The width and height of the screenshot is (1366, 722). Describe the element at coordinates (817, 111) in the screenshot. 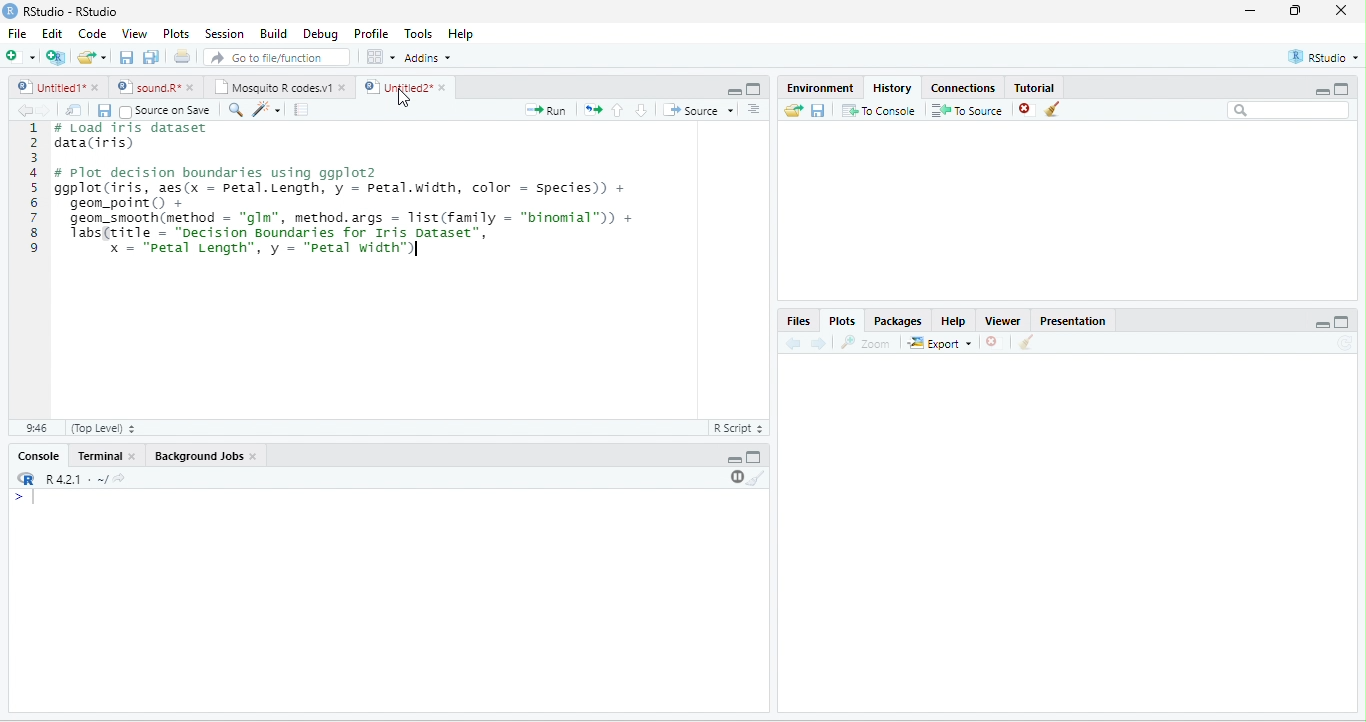

I see `save` at that location.